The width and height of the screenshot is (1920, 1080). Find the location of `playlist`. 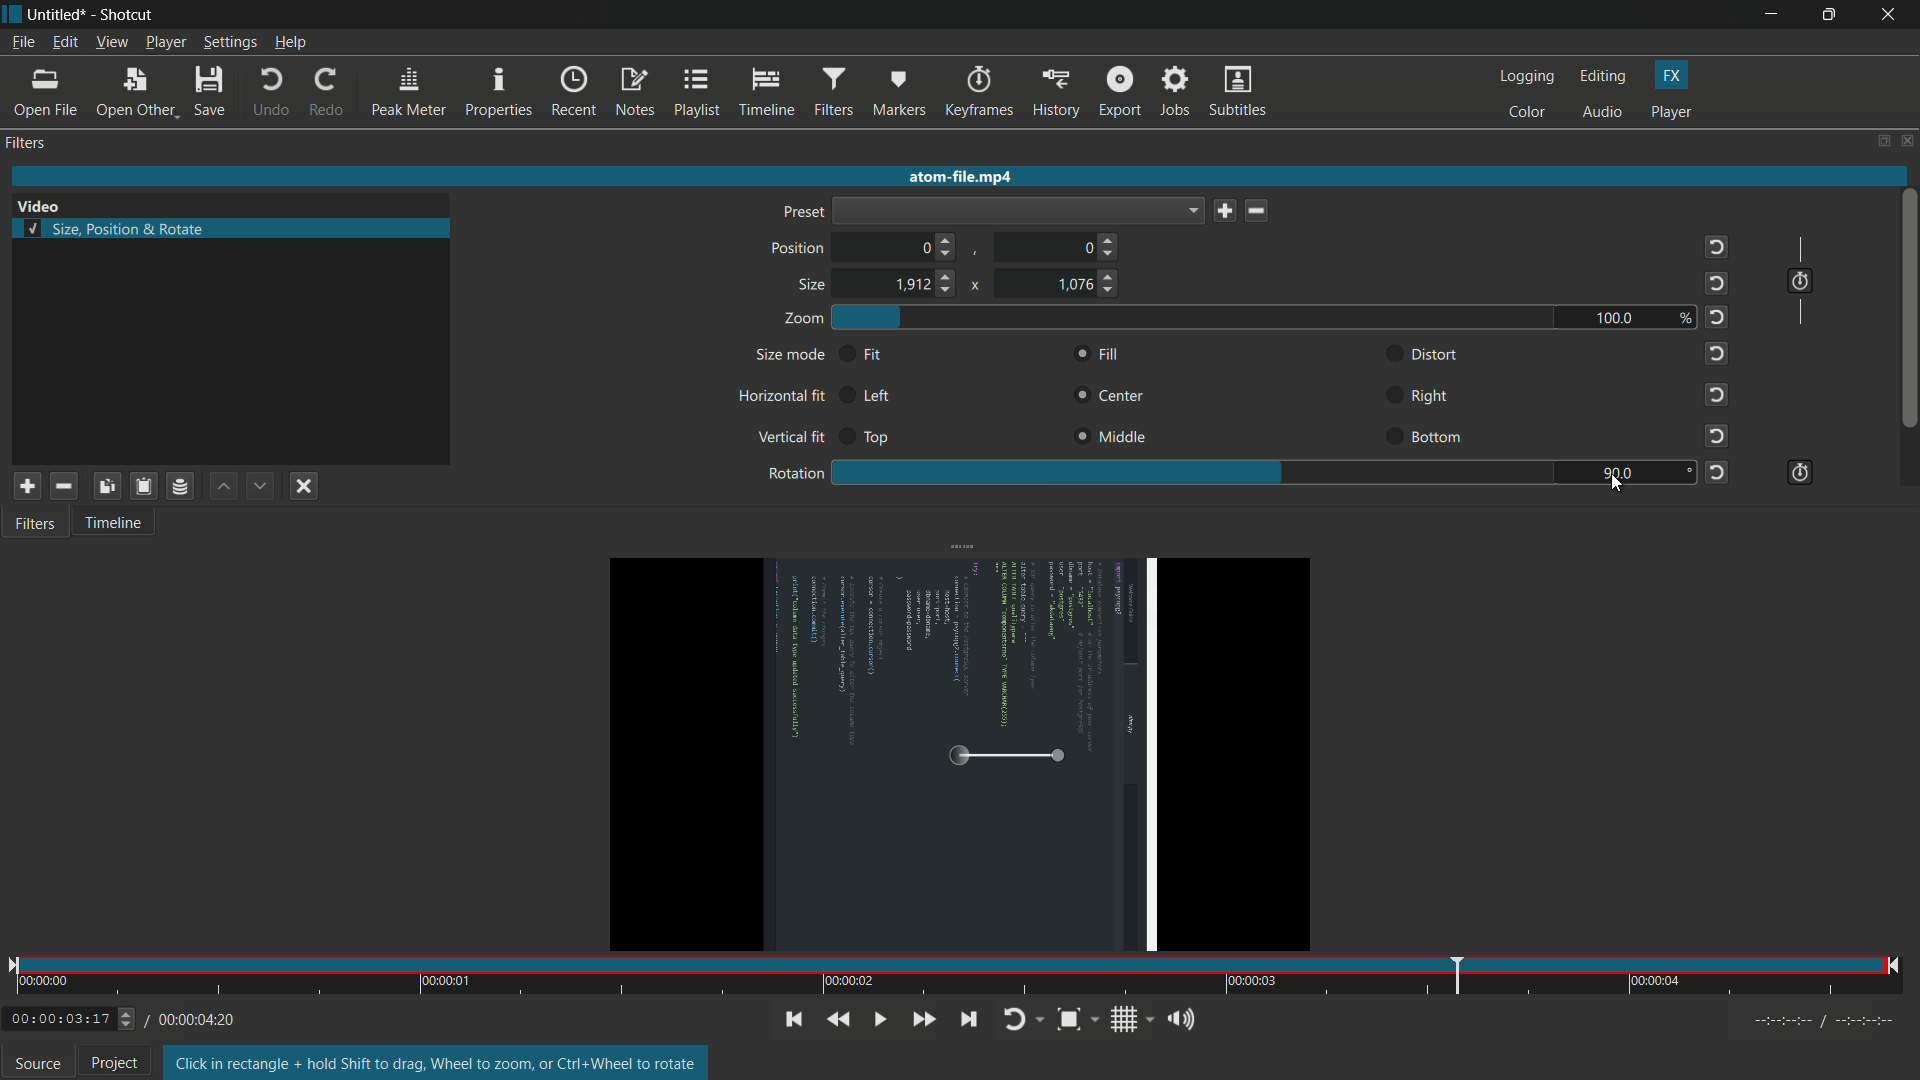

playlist is located at coordinates (697, 93).